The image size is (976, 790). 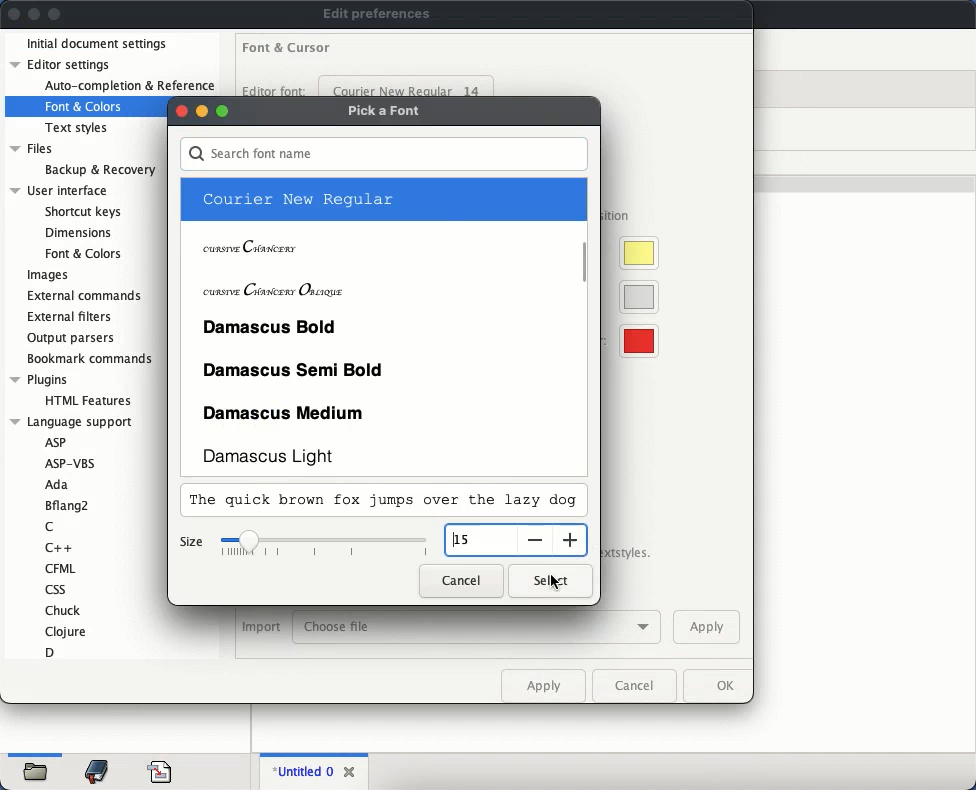 What do you see at coordinates (76, 232) in the screenshot?
I see `dimensions` at bounding box center [76, 232].